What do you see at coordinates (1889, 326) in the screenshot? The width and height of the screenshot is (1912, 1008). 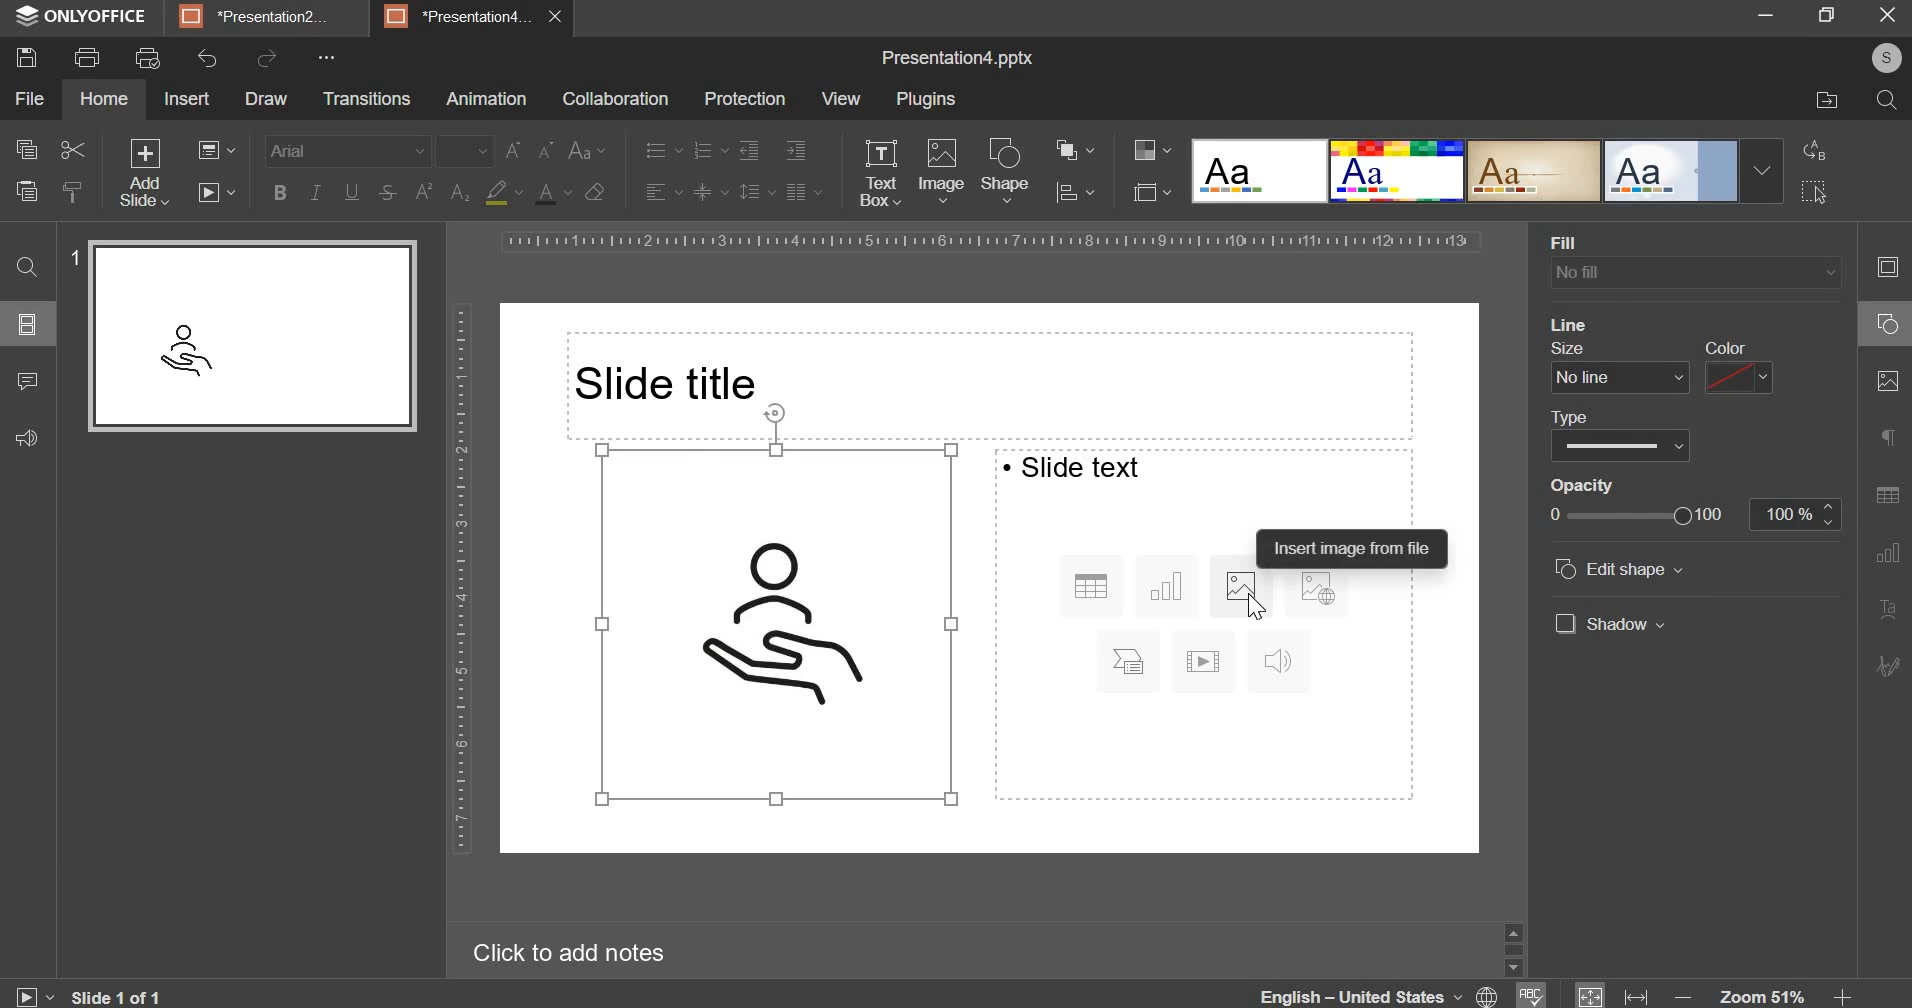 I see `shape setting` at bounding box center [1889, 326].